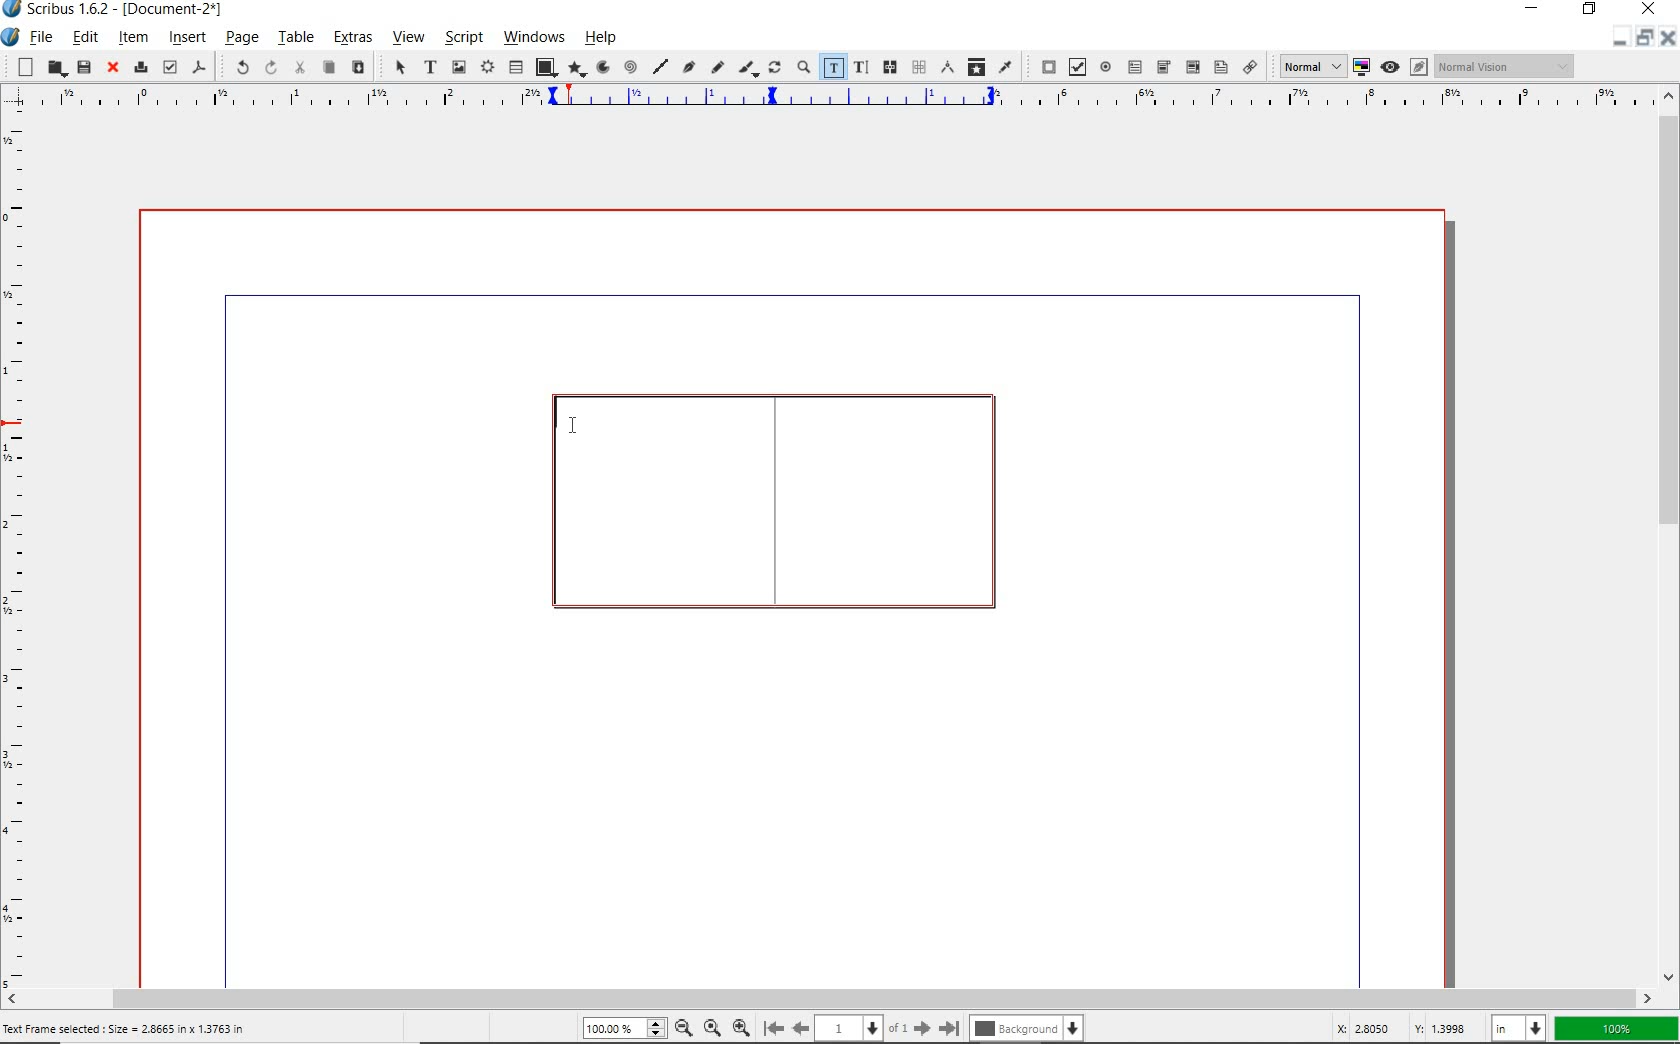 This screenshot has width=1680, height=1044. Describe the element at coordinates (187, 37) in the screenshot. I see `insert` at that location.